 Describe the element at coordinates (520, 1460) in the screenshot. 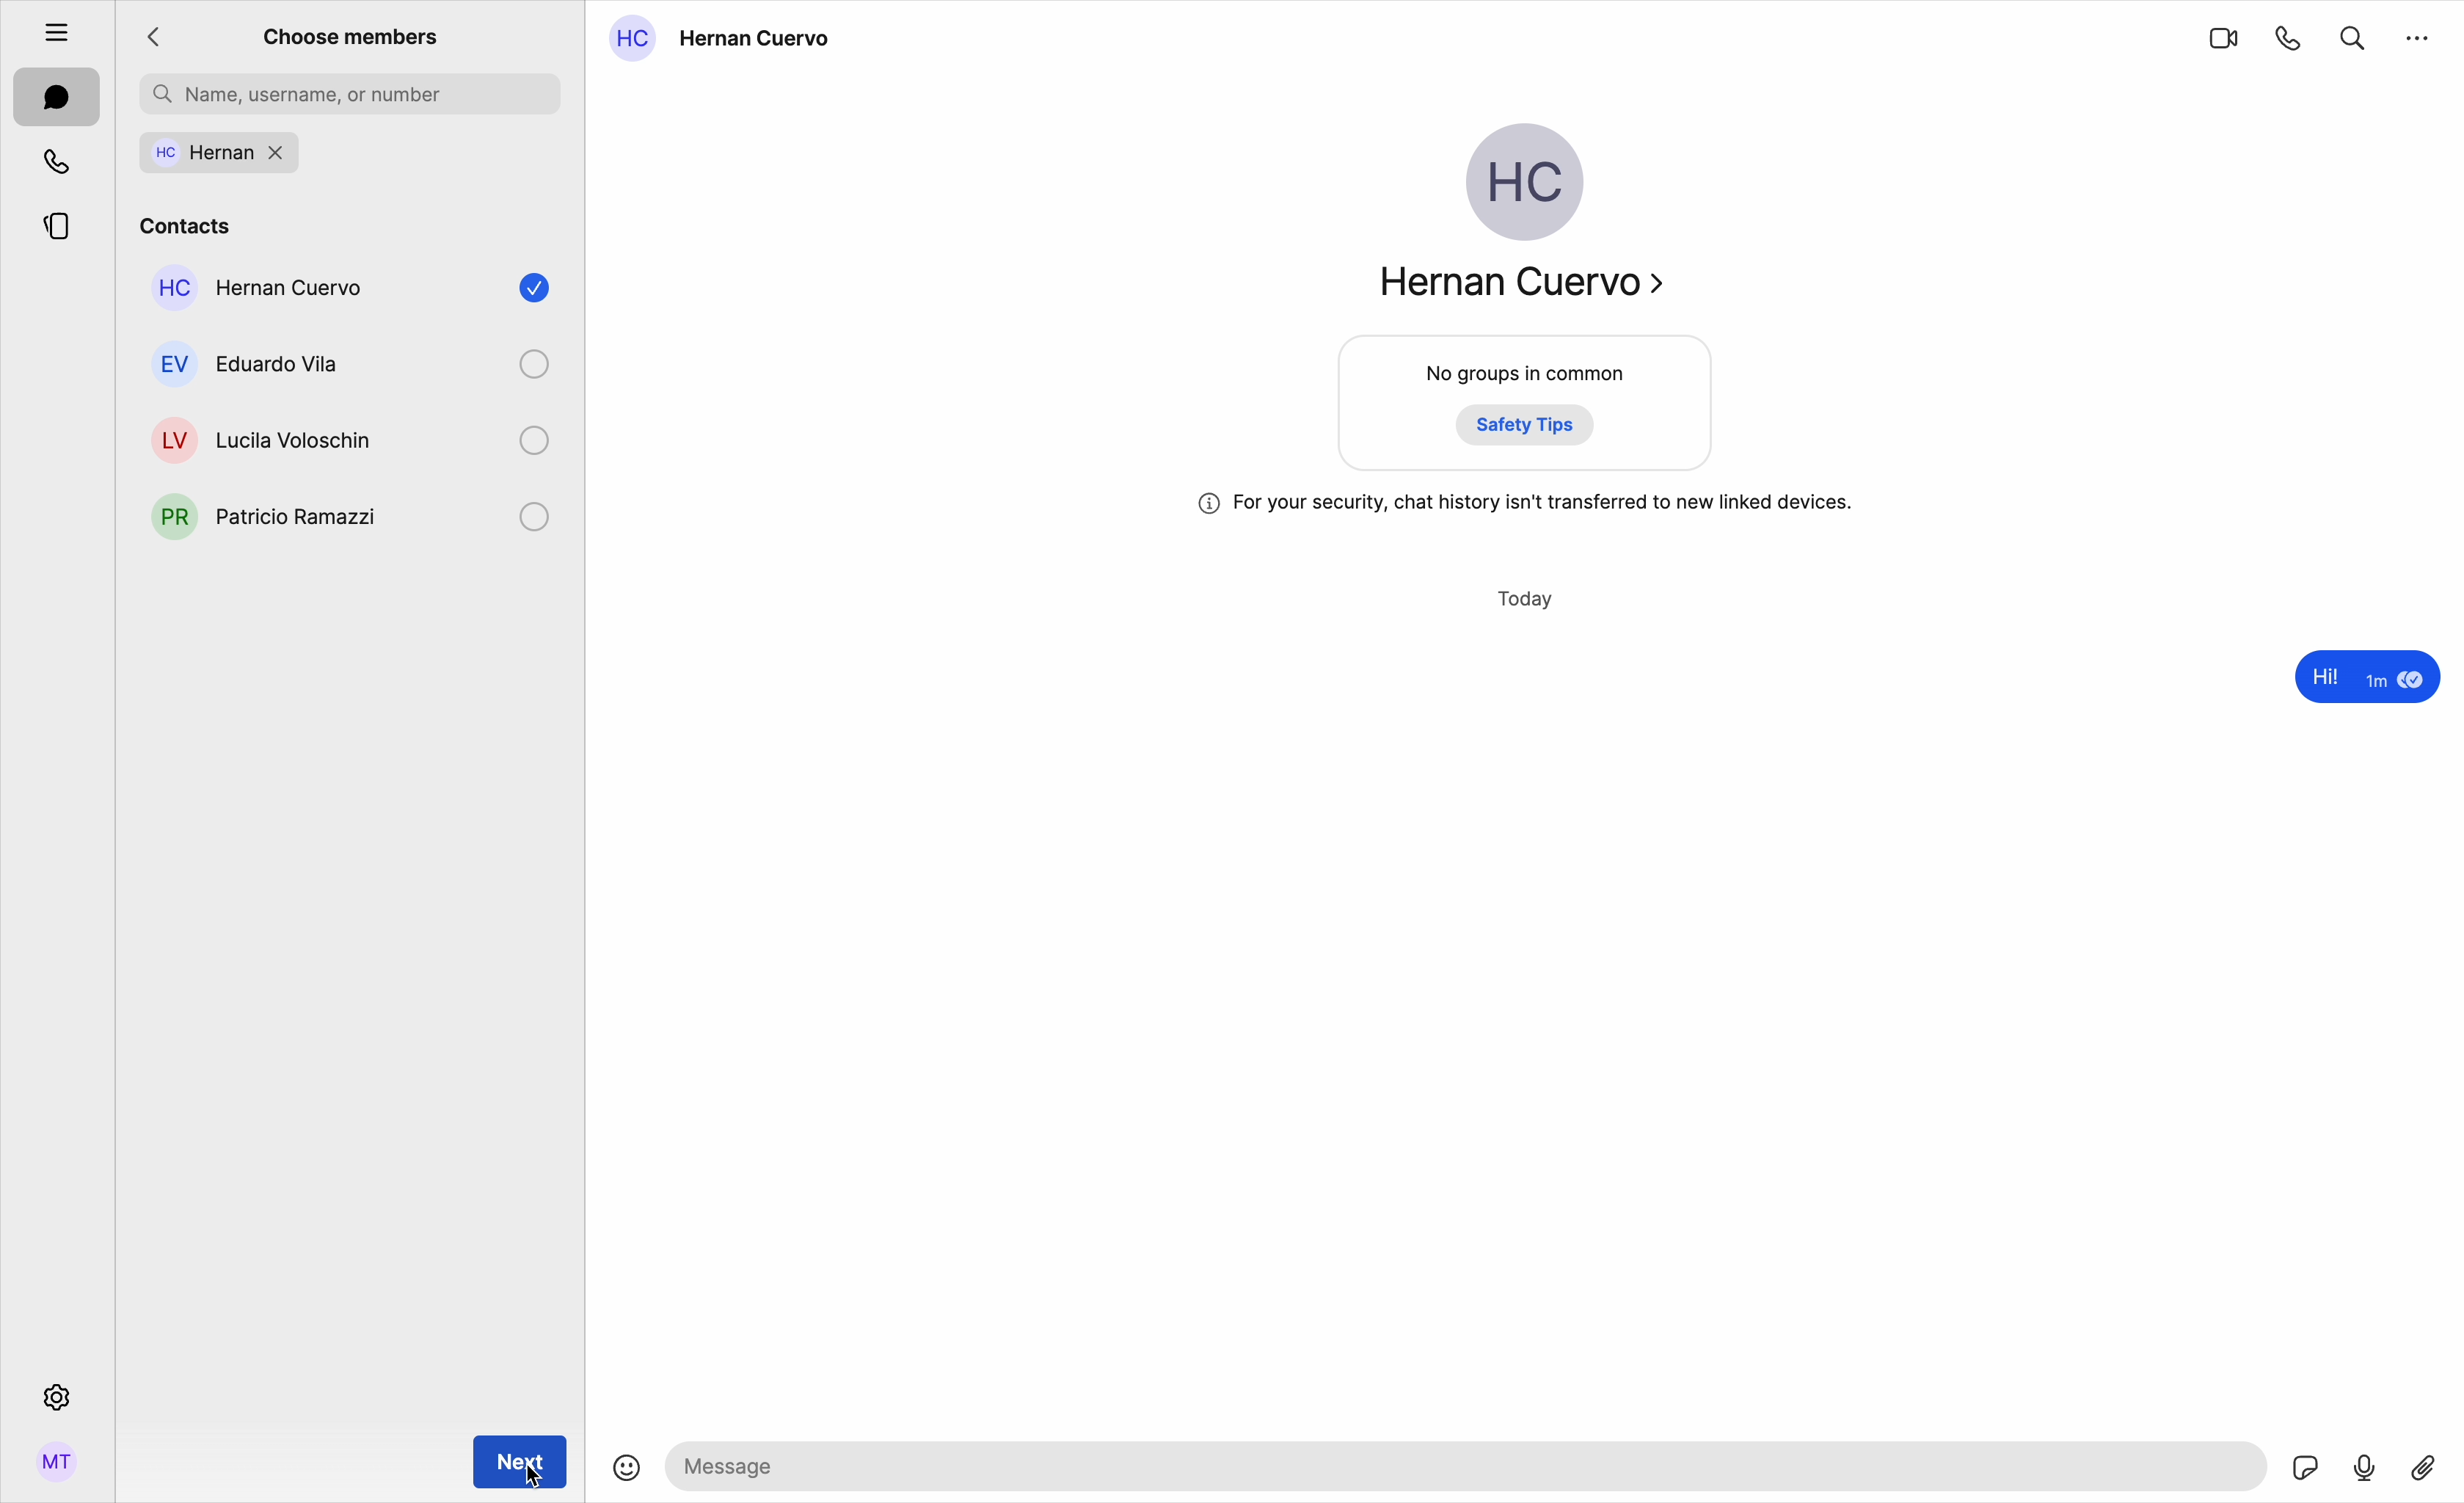

I see `cursor on next button` at that location.